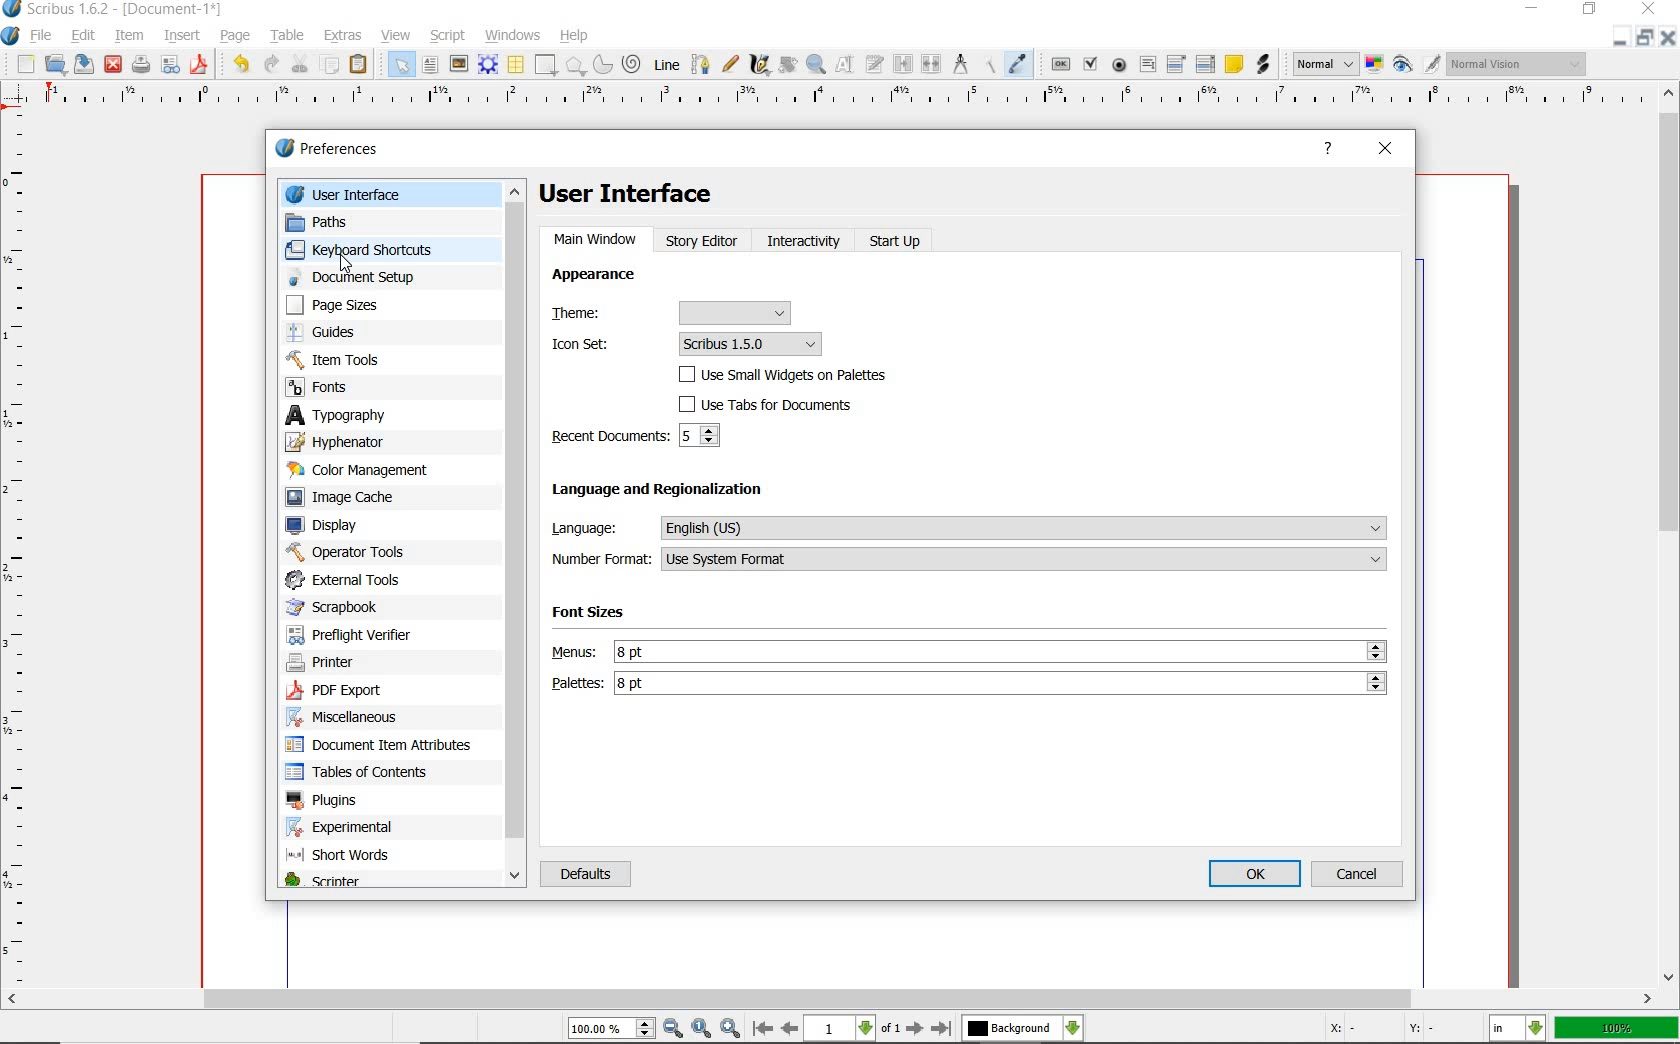 Image resolution: width=1680 pixels, height=1044 pixels. Describe the element at coordinates (963, 66) in the screenshot. I see `measurements` at that location.